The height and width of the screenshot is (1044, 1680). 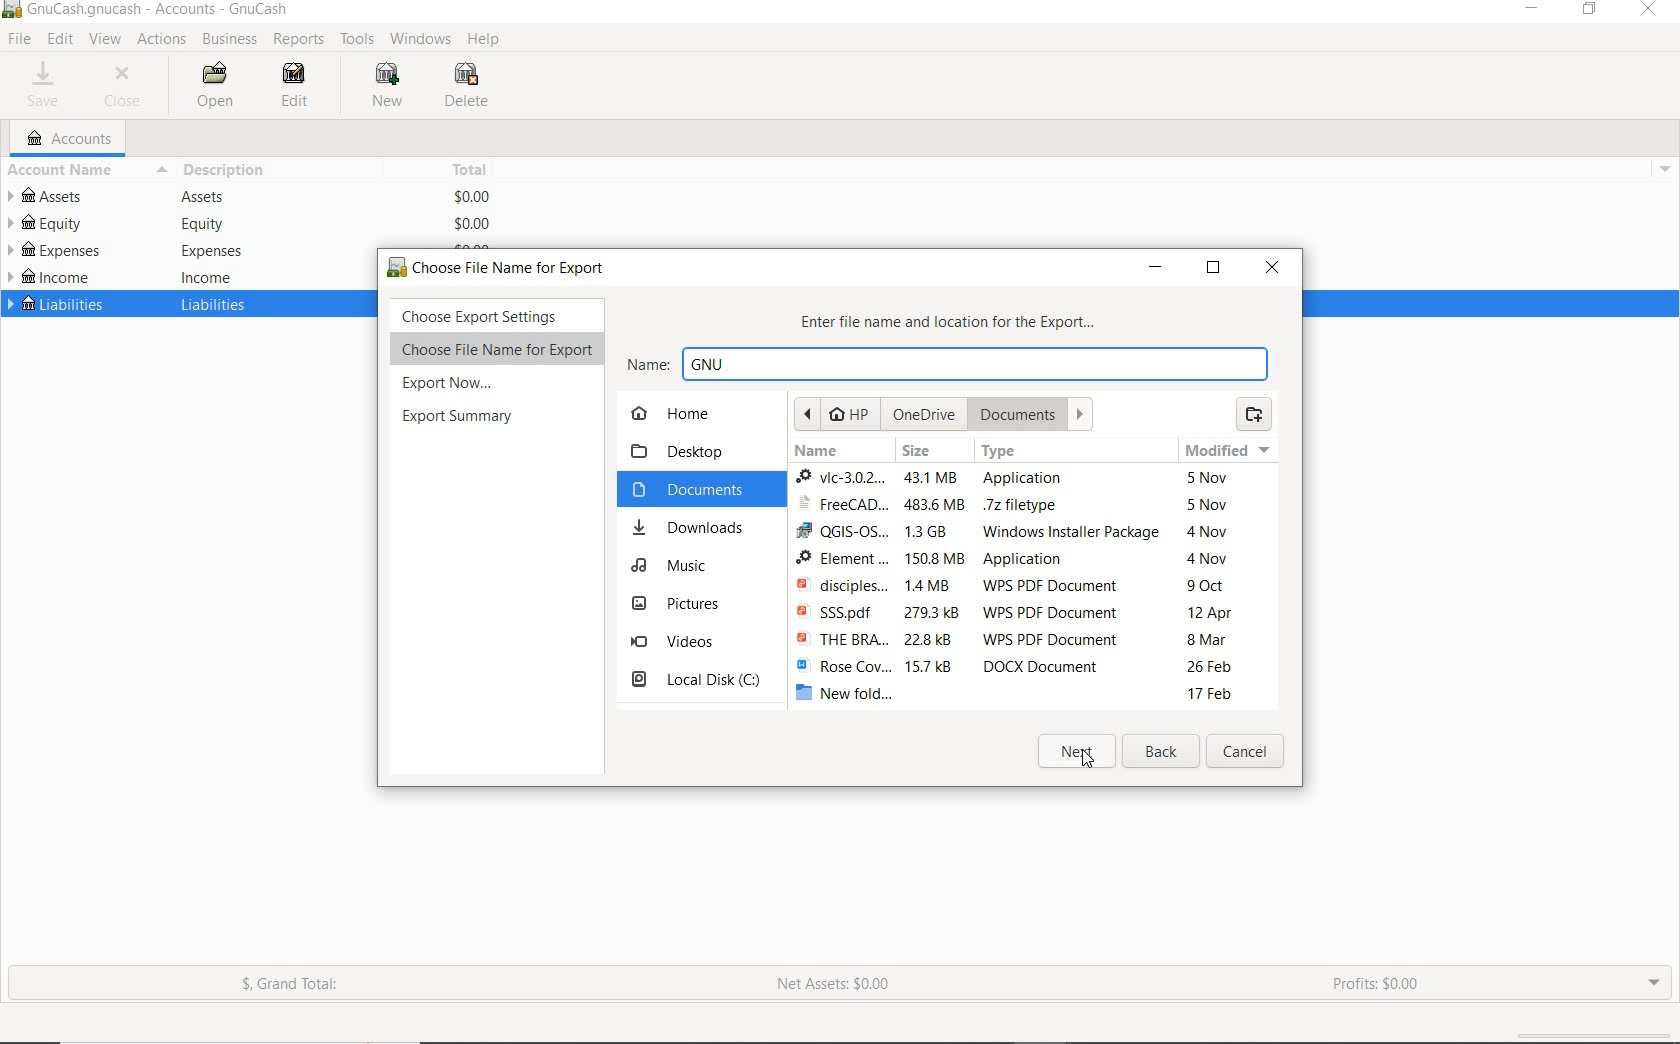 What do you see at coordinates (1154, 264) in the screenshot?
I see `minimize` at bounding box center [1154, 264].